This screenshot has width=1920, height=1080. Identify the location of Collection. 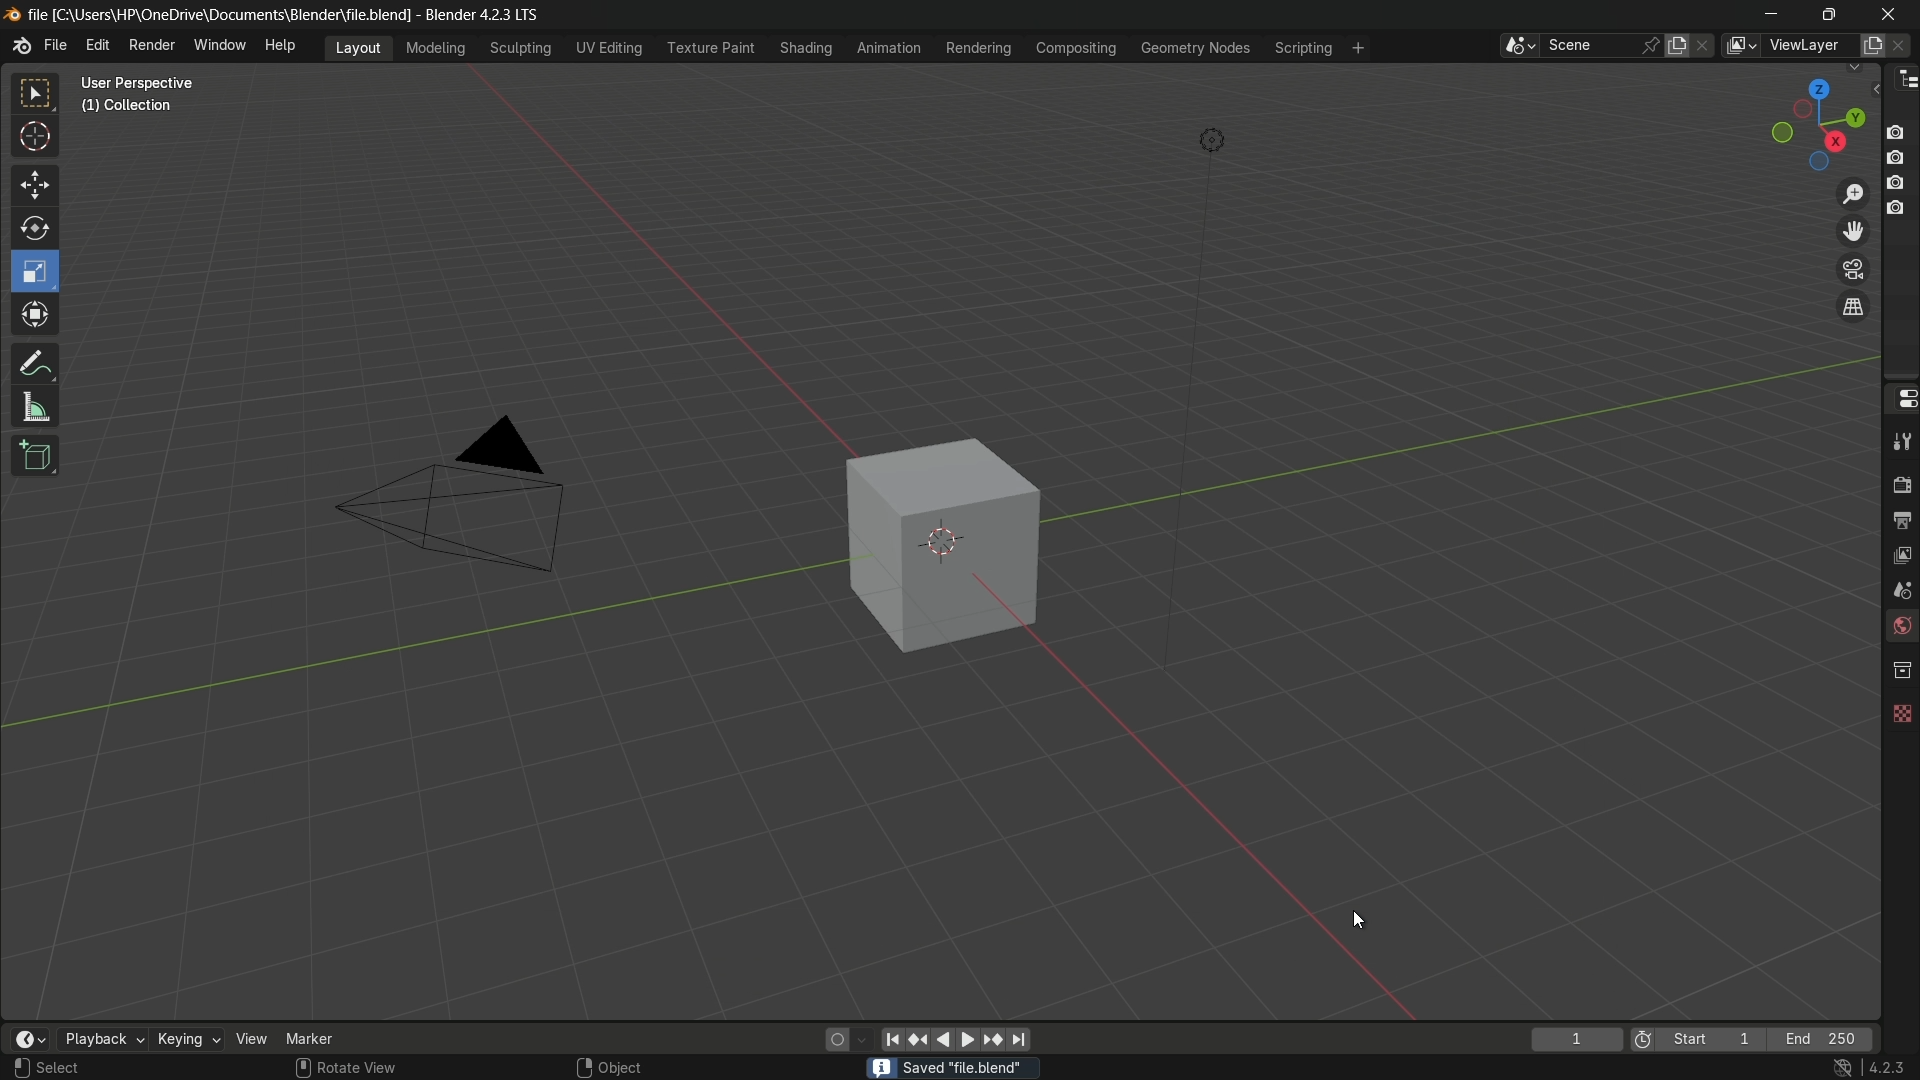
(130, 110).